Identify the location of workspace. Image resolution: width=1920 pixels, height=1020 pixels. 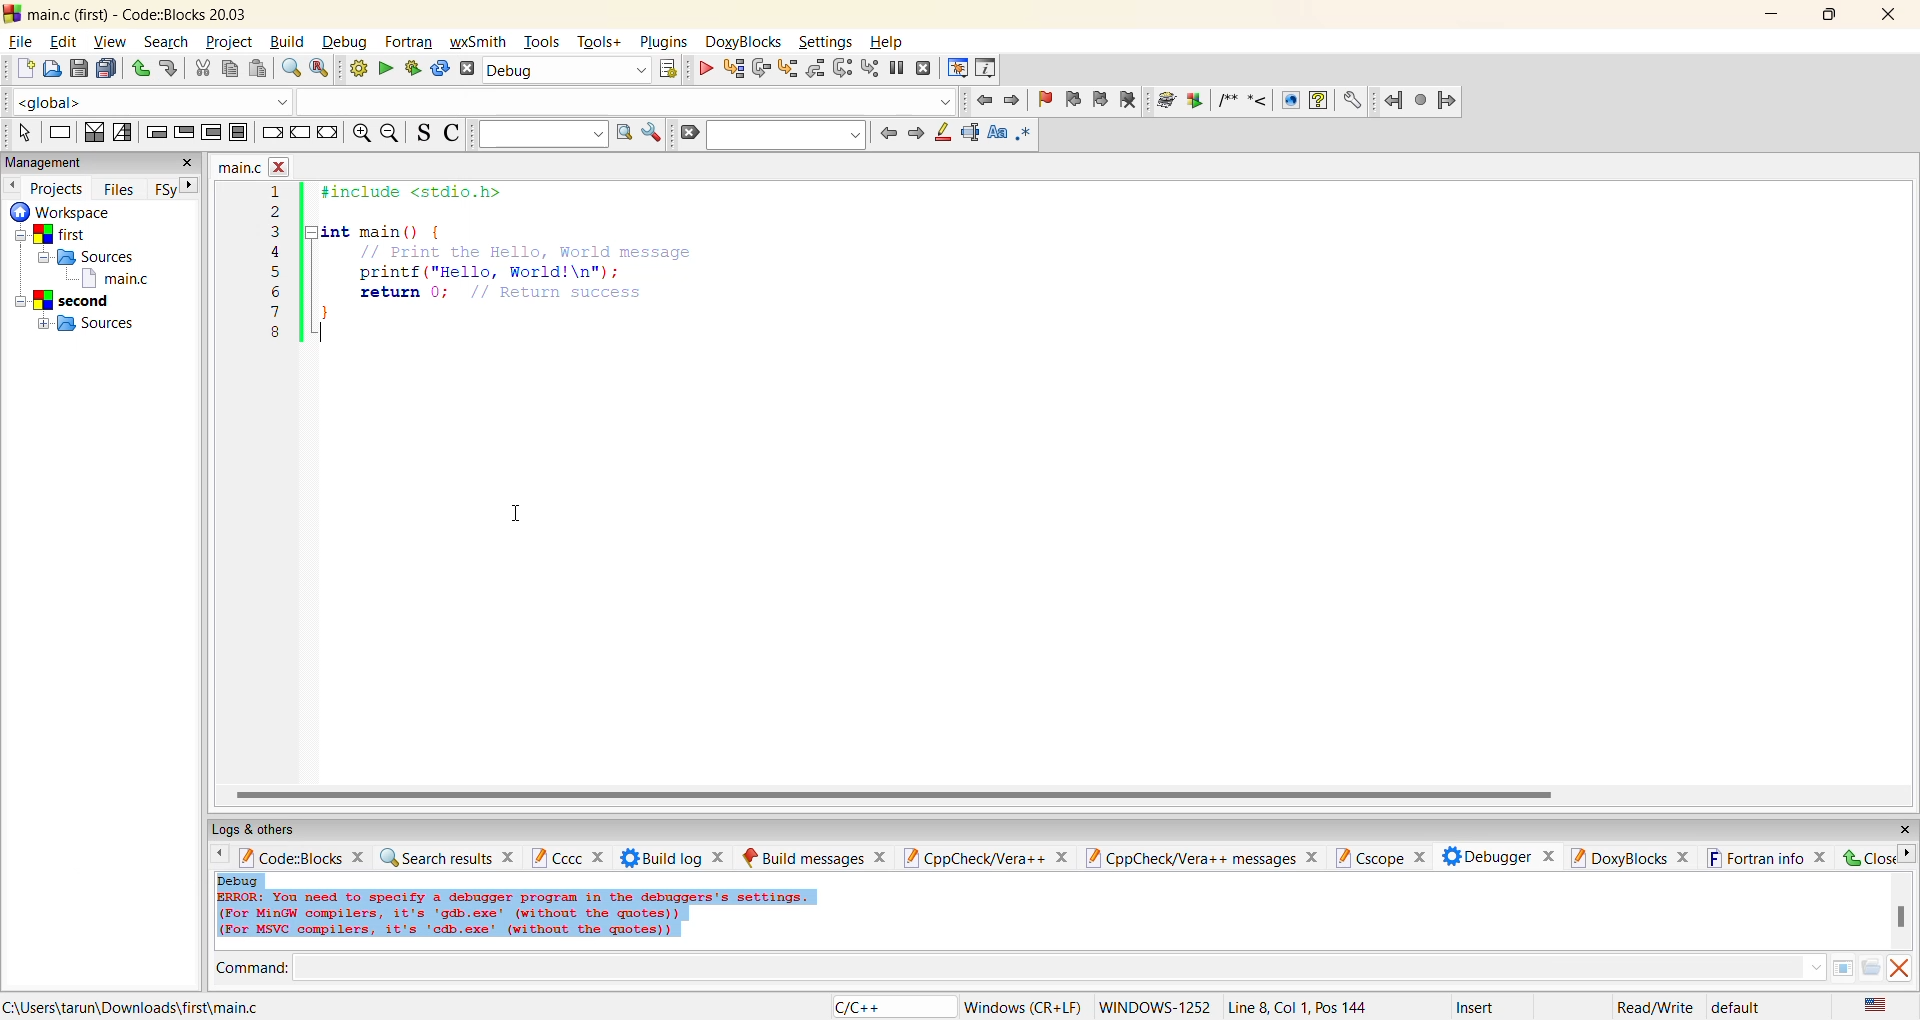
(64, 212).